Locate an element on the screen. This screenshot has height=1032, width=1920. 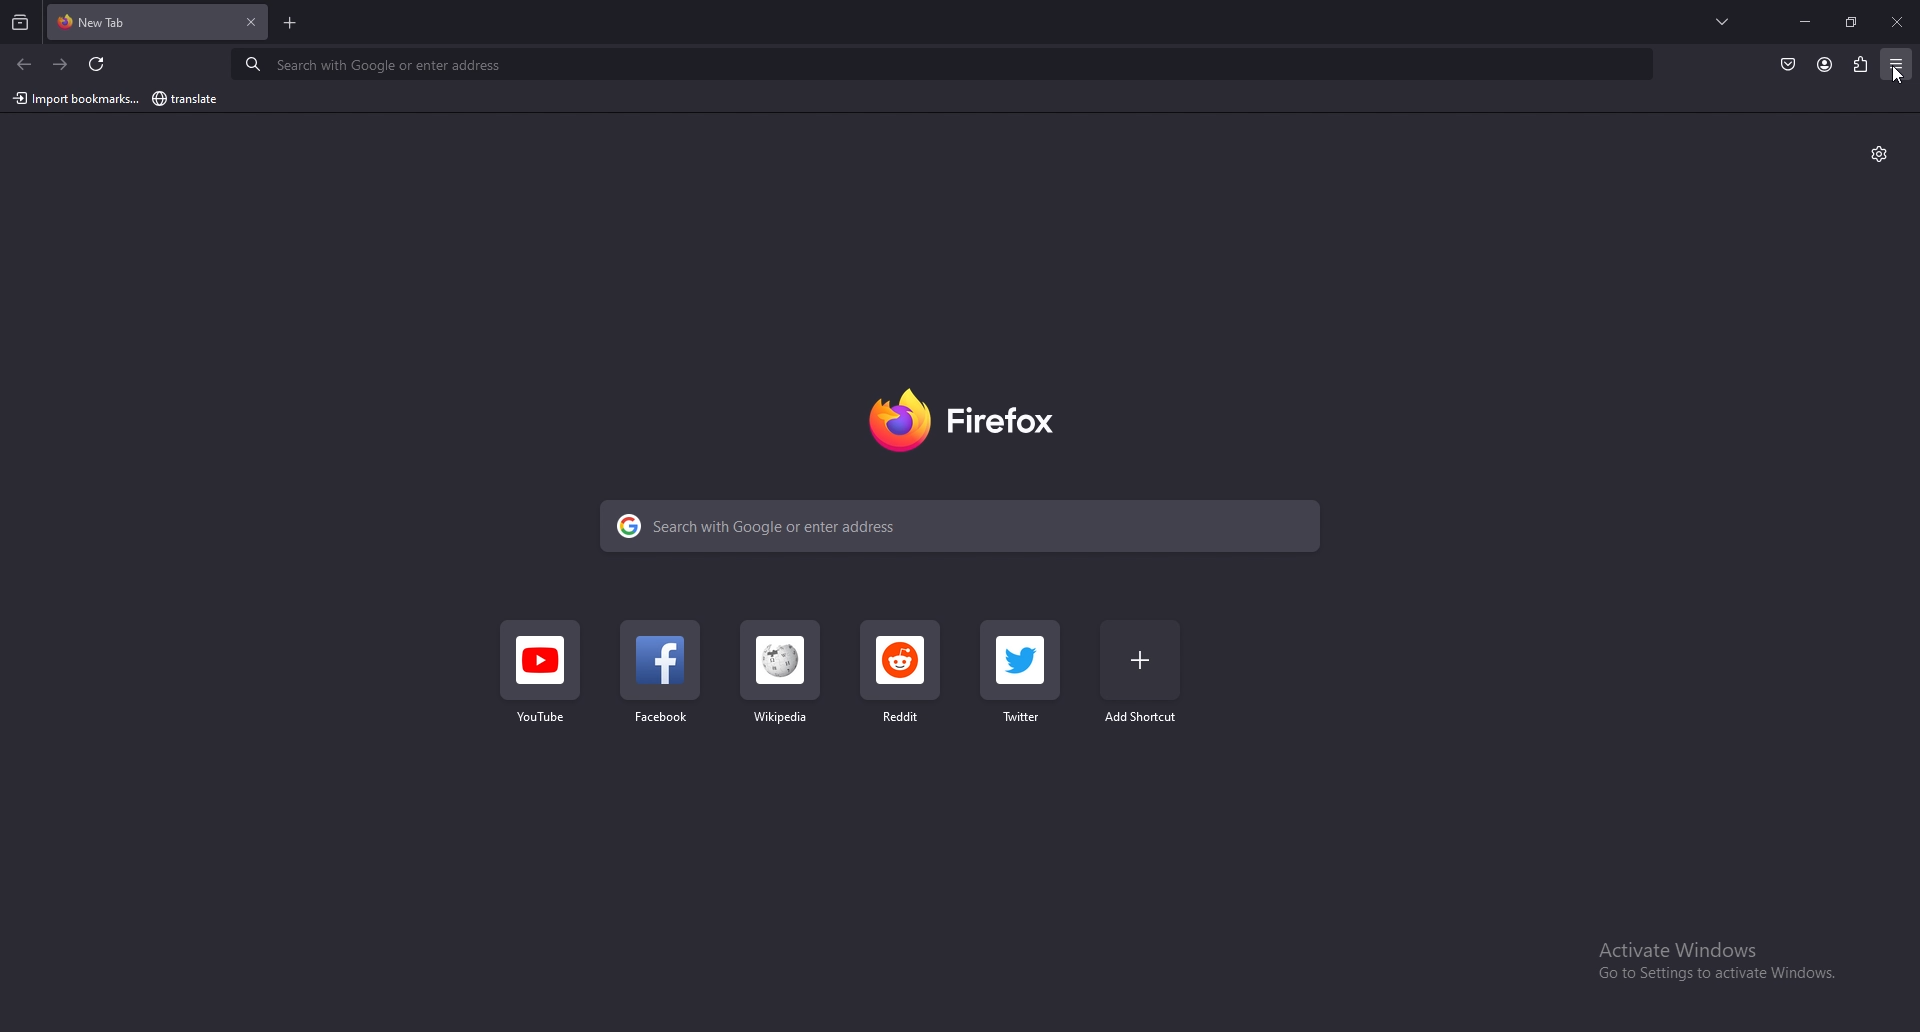
bookmark is located at coordinates (187, 100).